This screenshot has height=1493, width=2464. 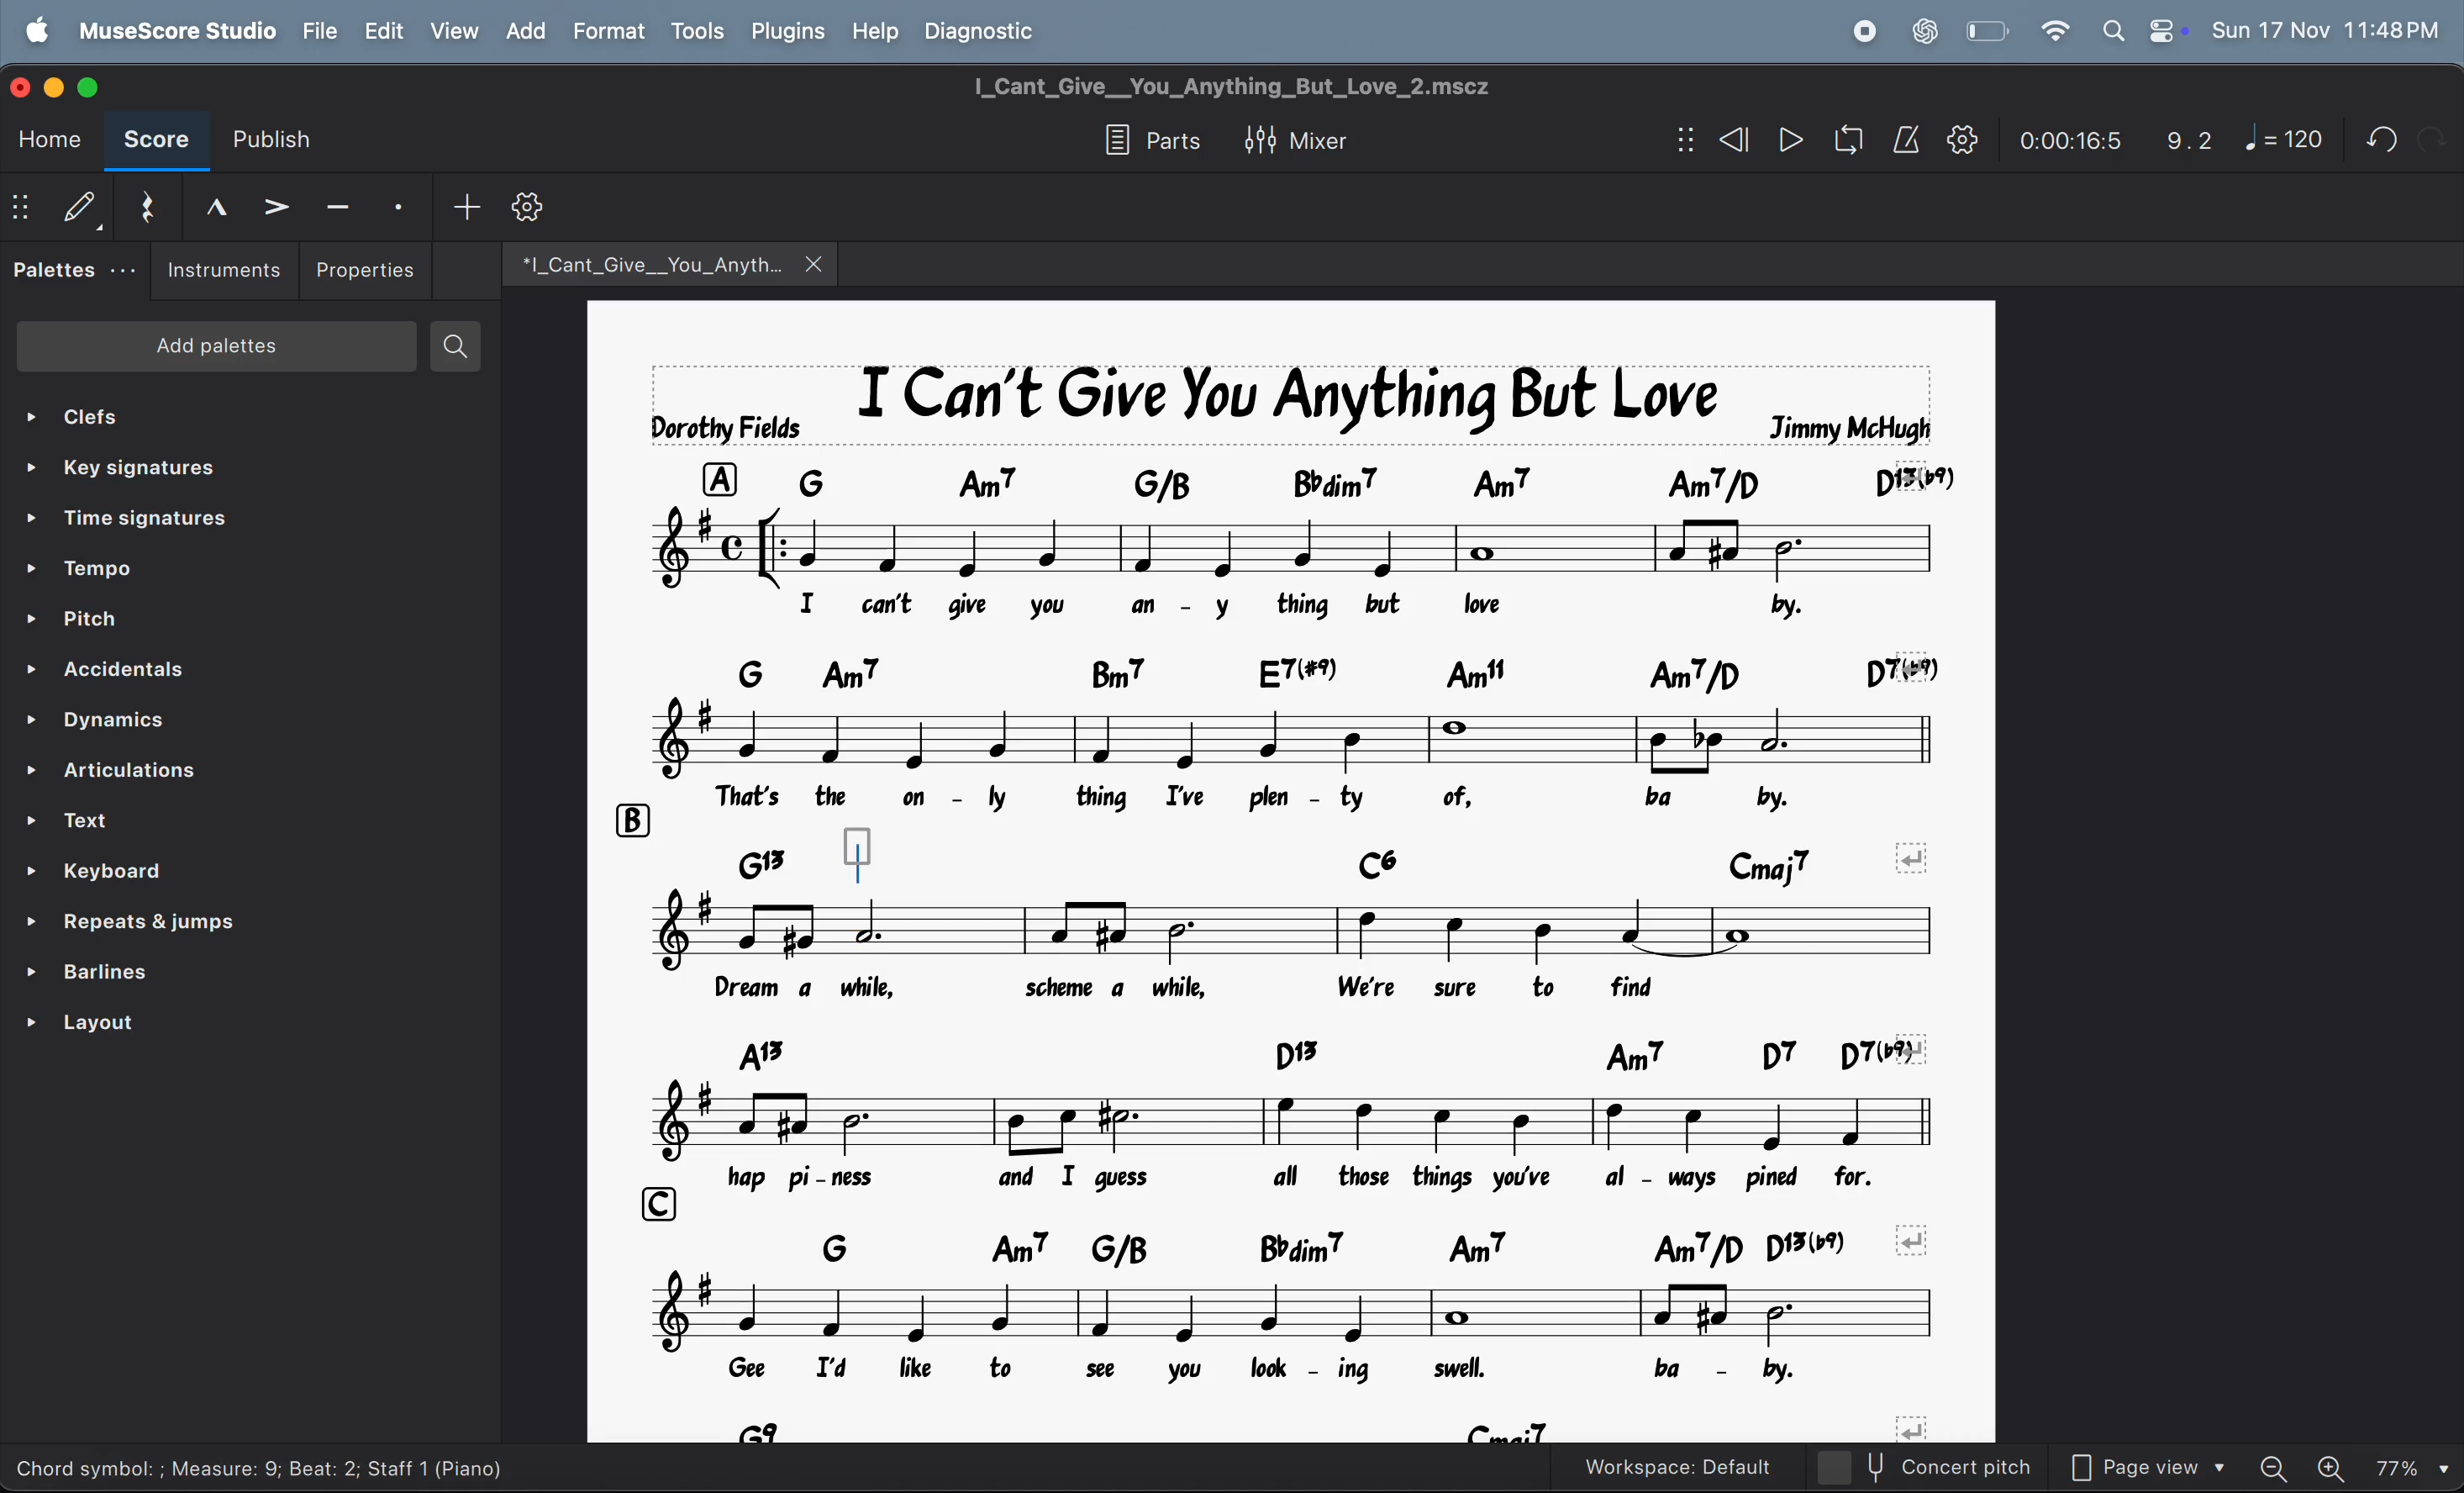 What do you see at coordinates (2055, 32) in the screenshot?
I see `wifi` at bounding box center [2055, 32].